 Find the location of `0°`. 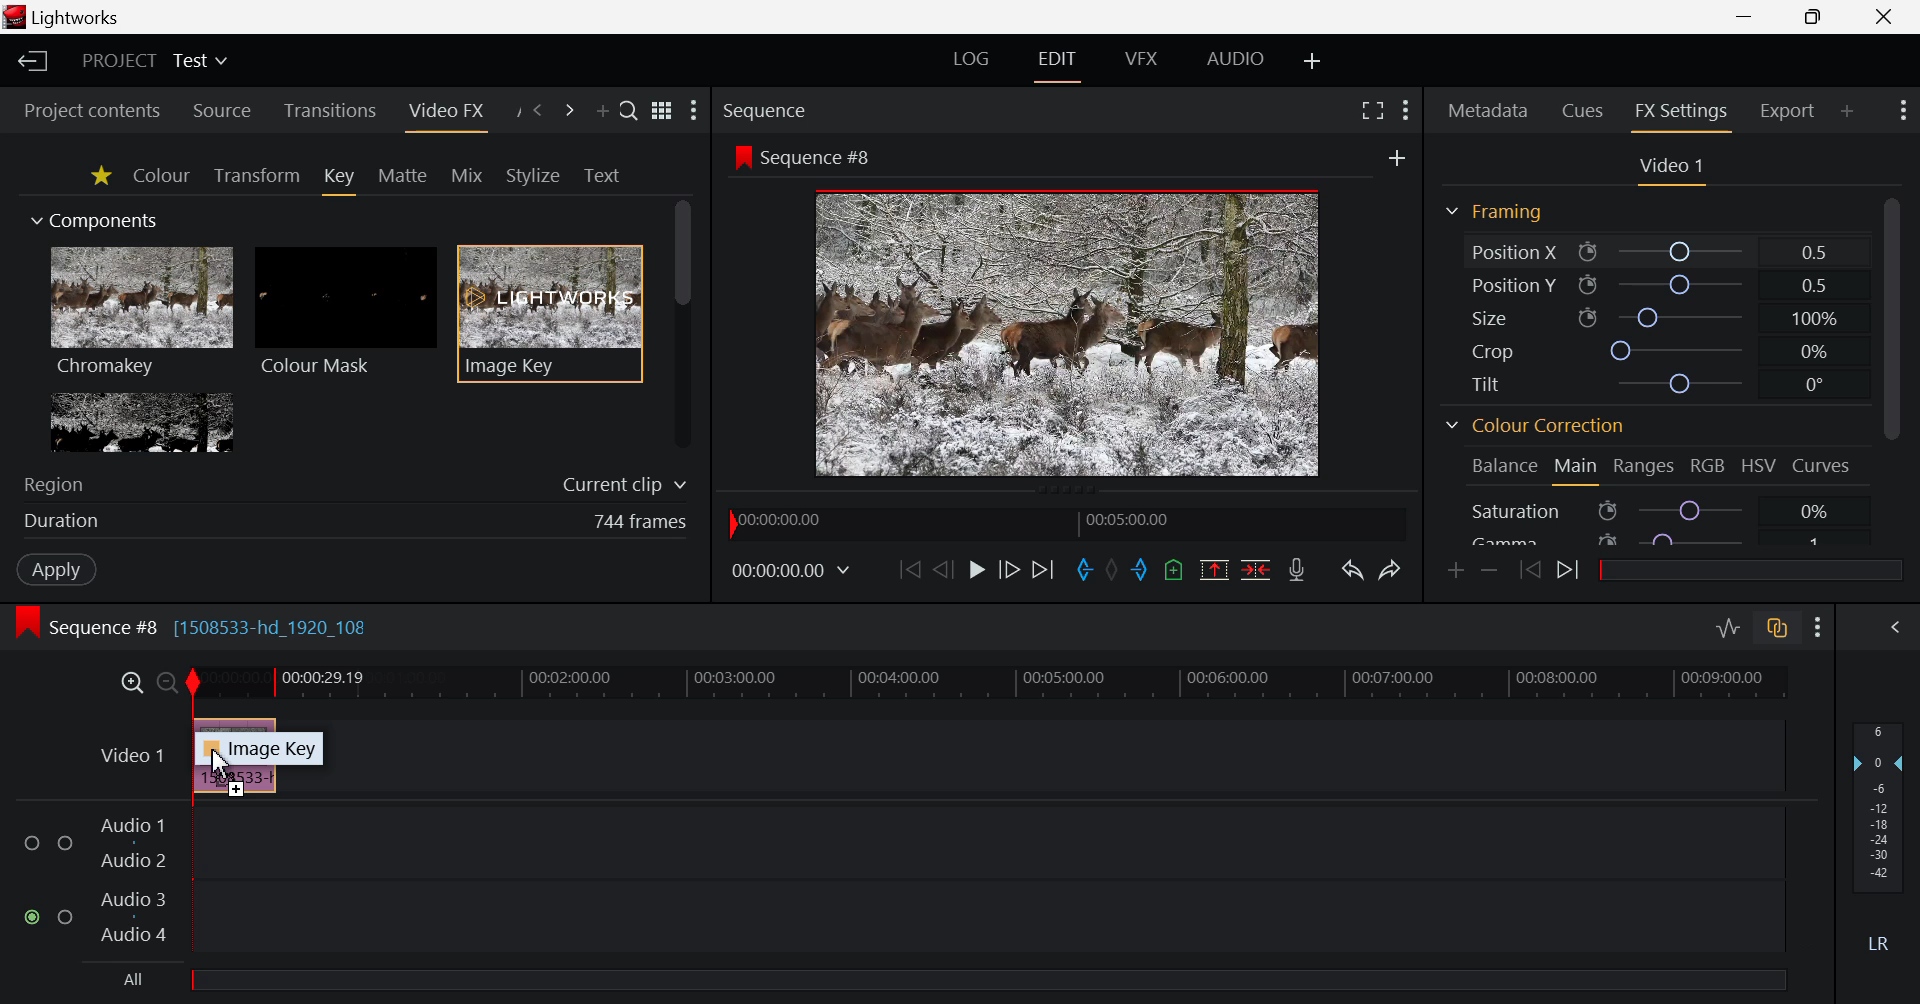

0° is located at coordinates (1814, 384).